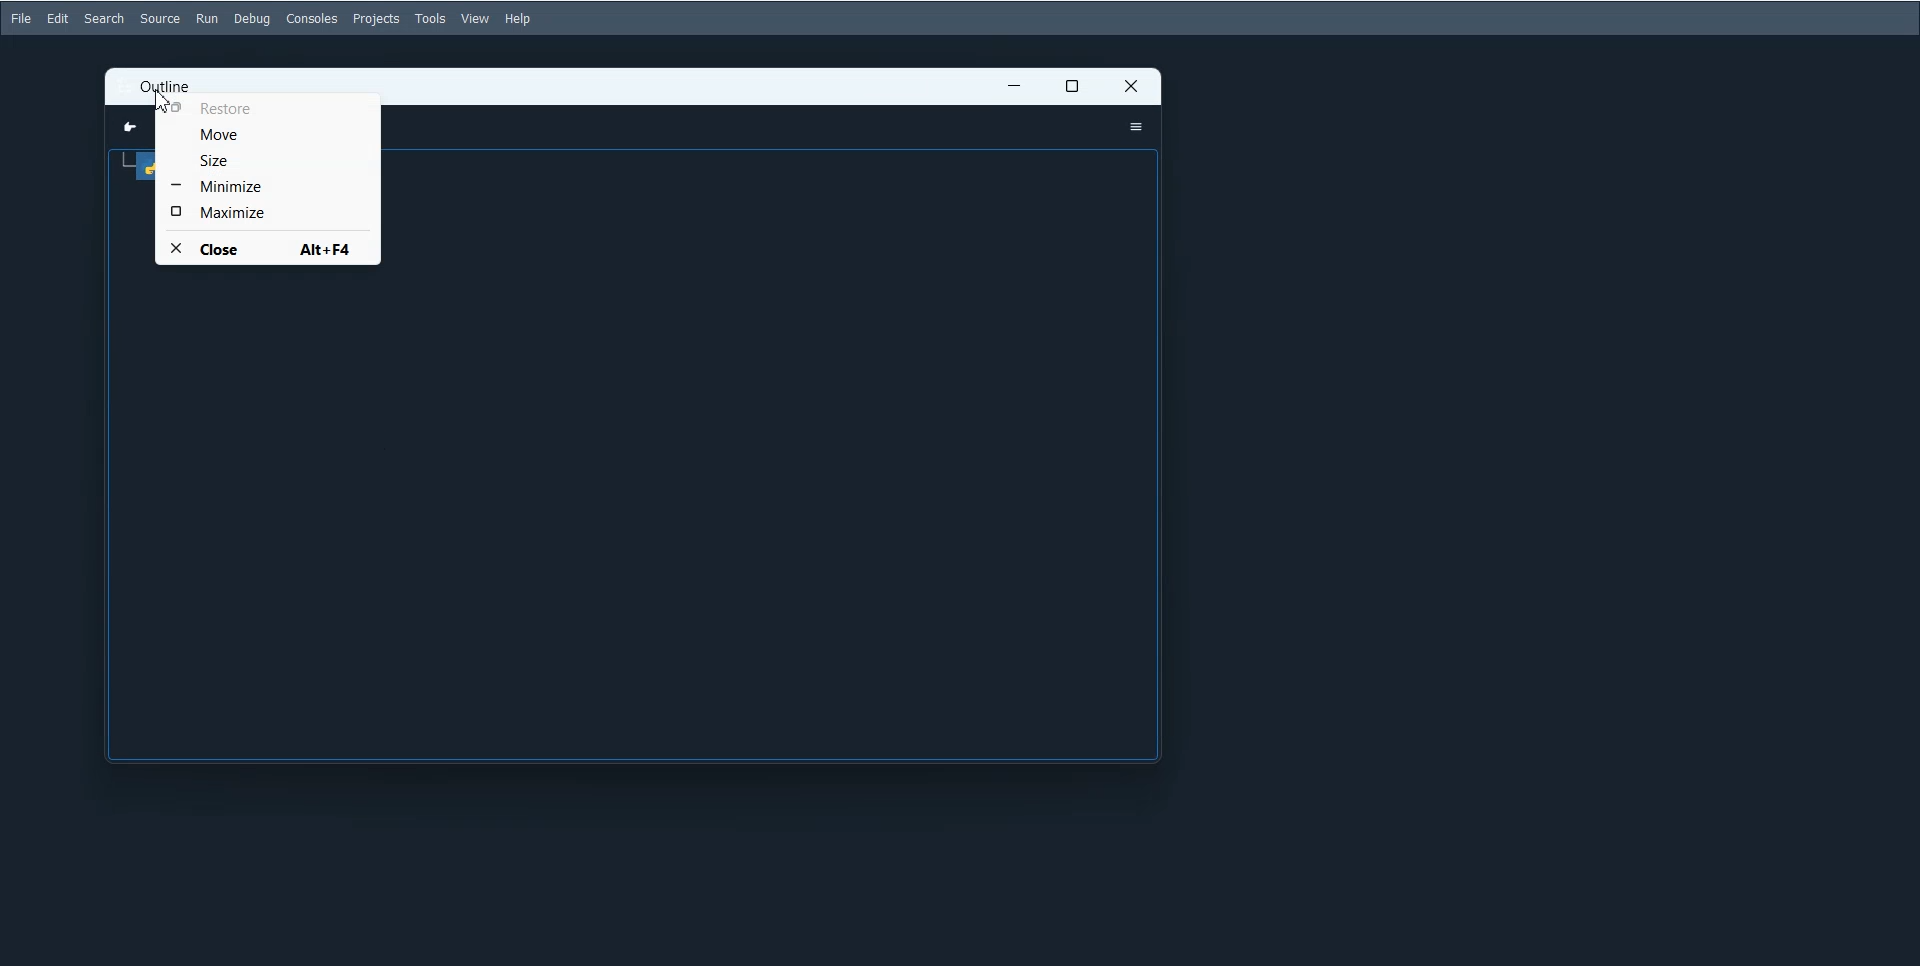 This screenshot has width=1920, height=966. What do you see at coordinates (430, 19) in the screenshot?
I see `Tools` at bounding box center [430, 19].